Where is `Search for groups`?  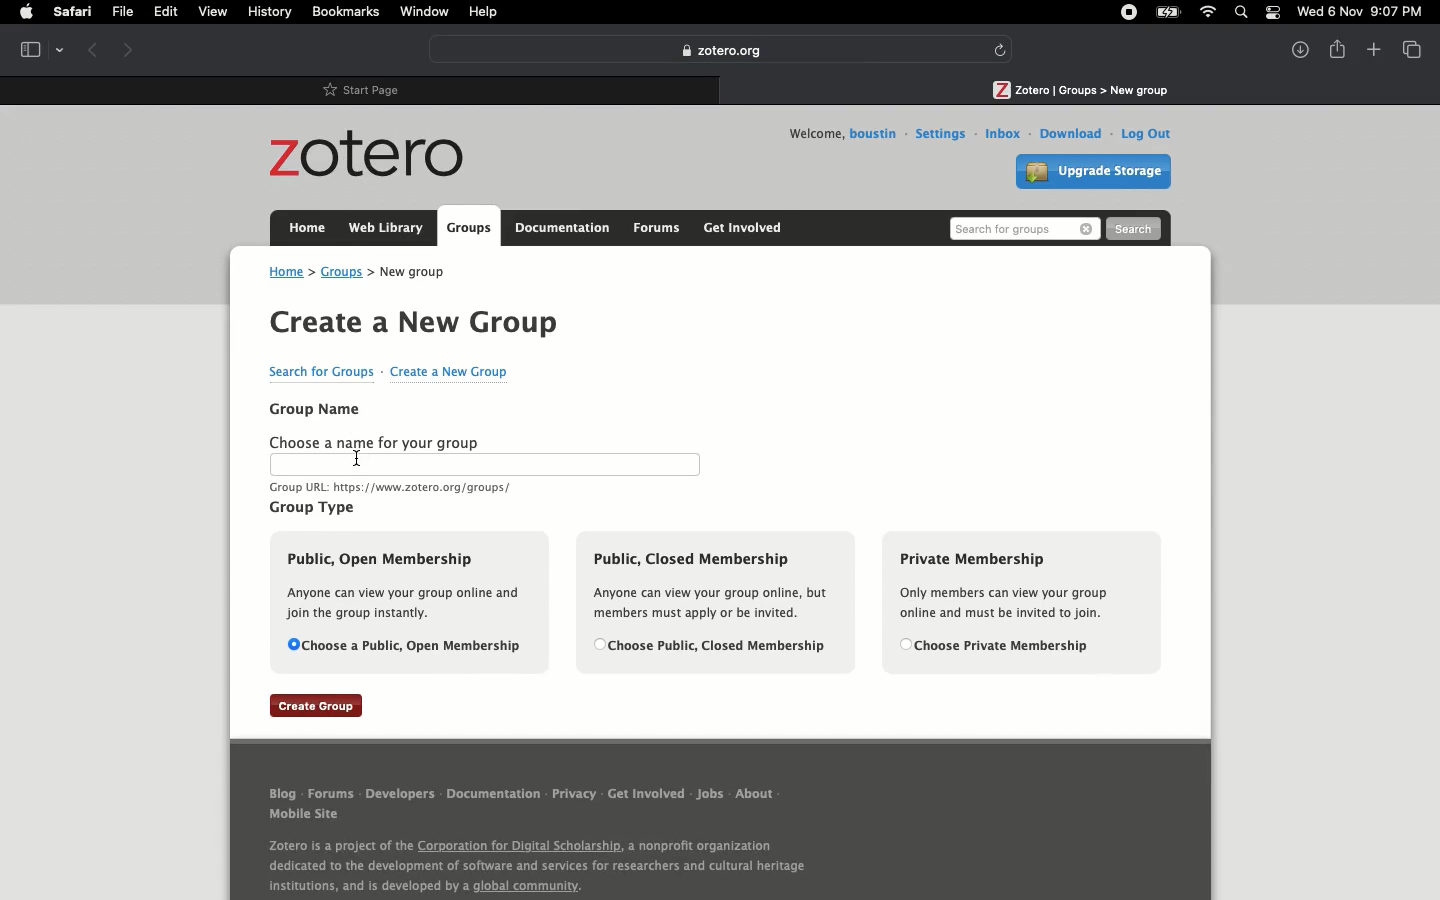 Search for groups is located at coordinates (319, 372).